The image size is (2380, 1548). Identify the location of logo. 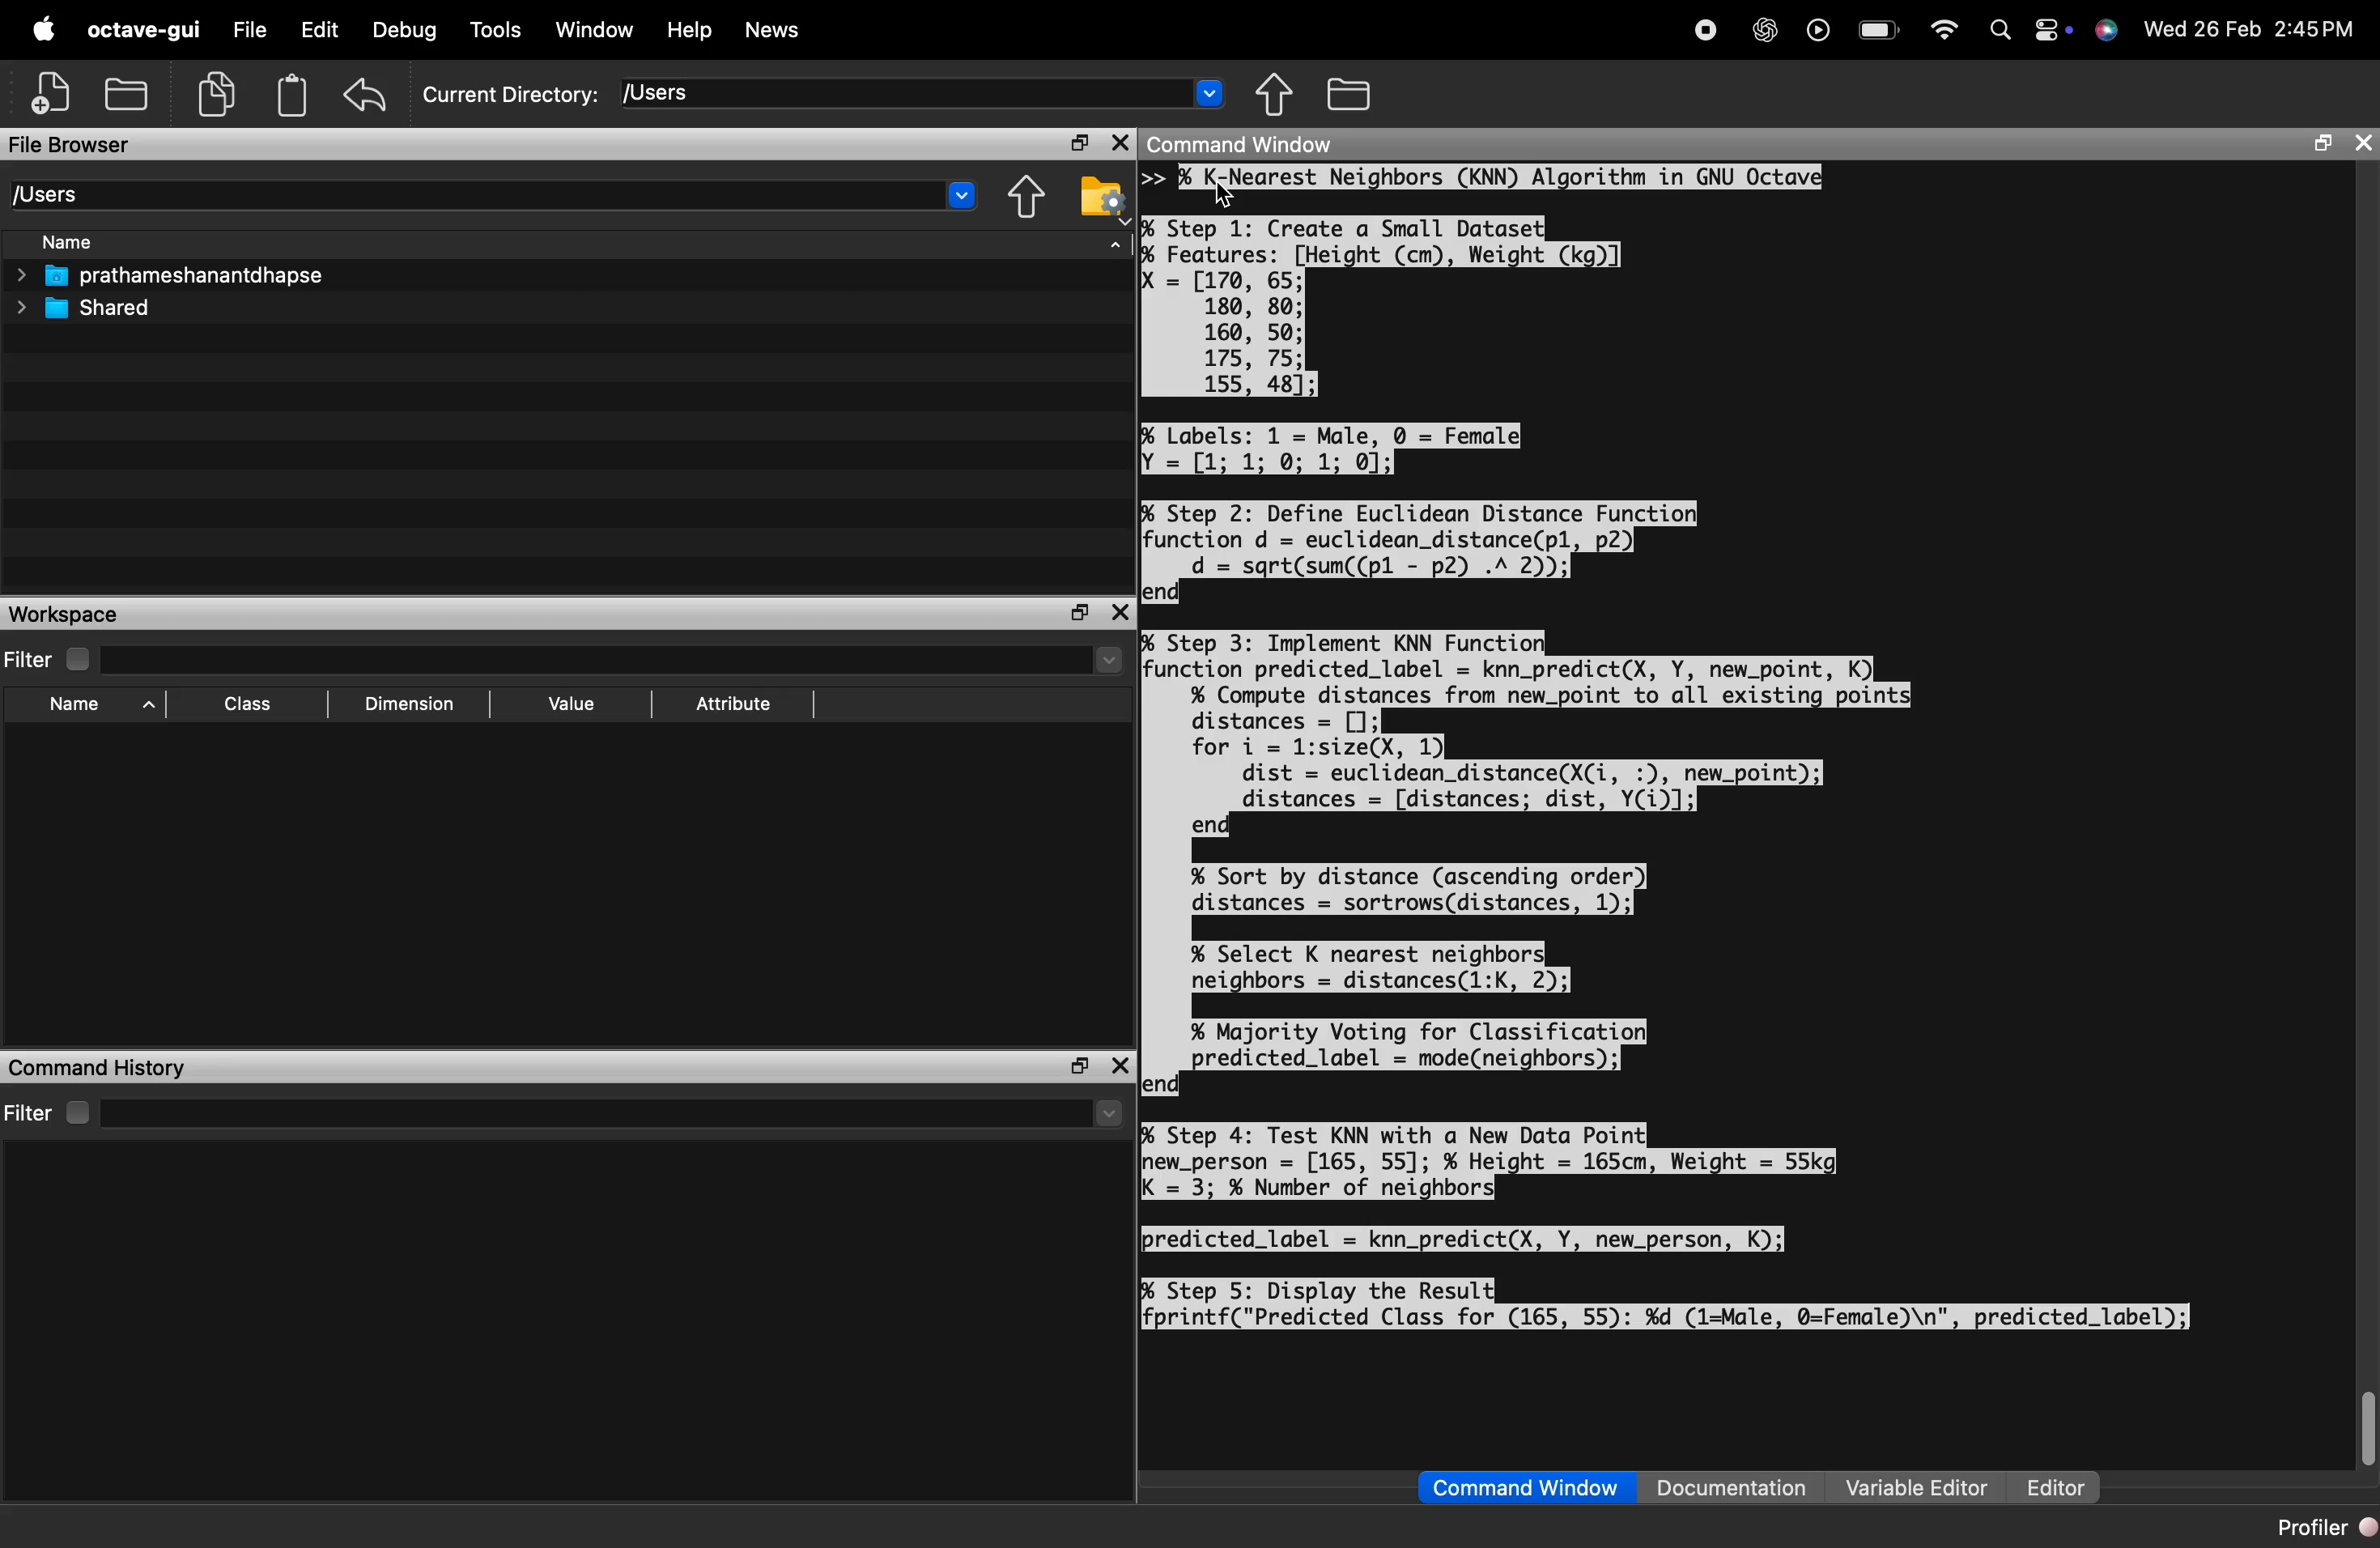
(44, 29).